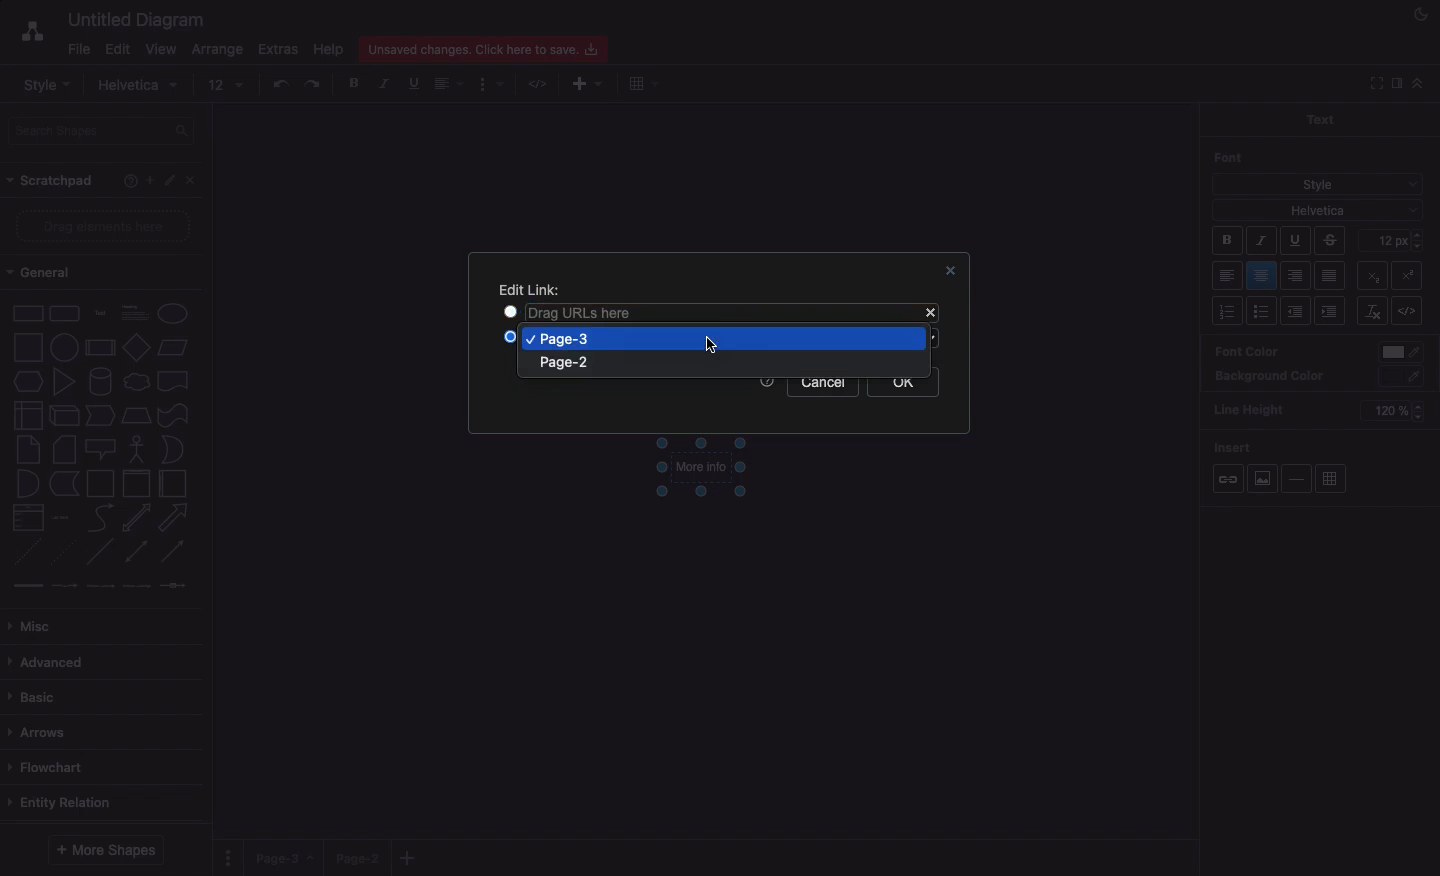  I want to click on Superscript , so click(1371, 273).